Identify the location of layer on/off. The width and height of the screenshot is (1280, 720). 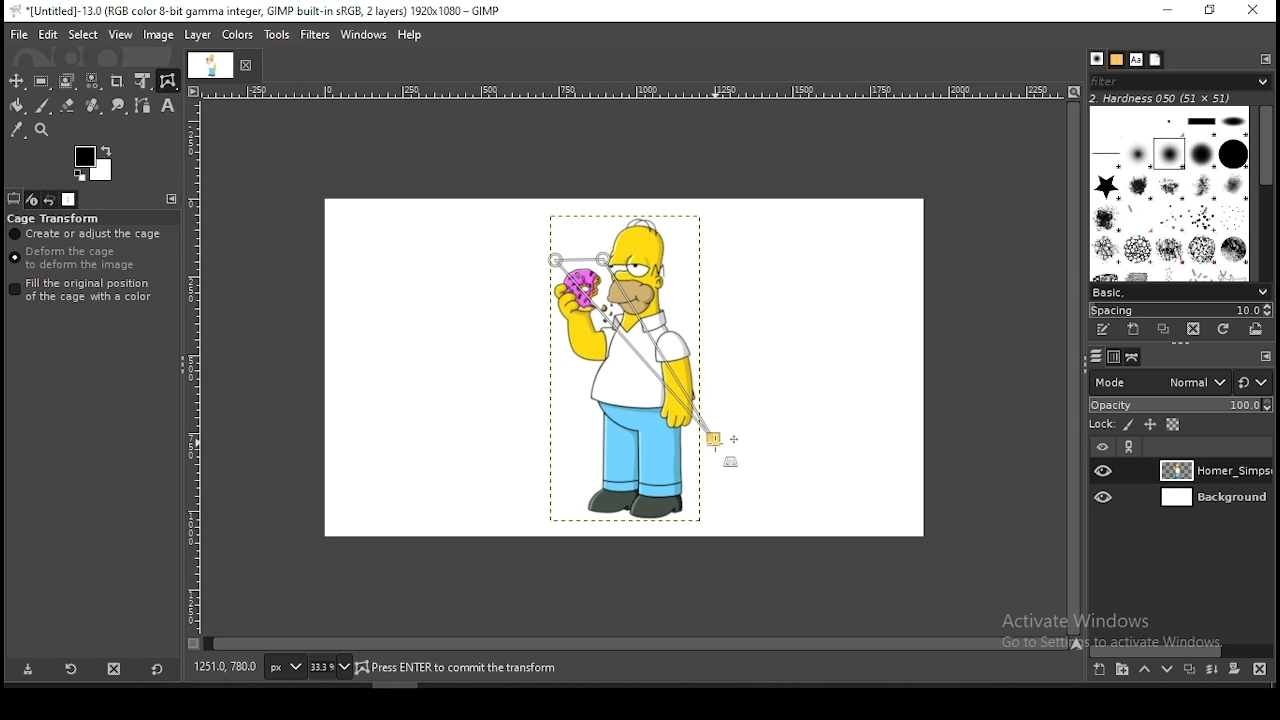
(1102, 446).